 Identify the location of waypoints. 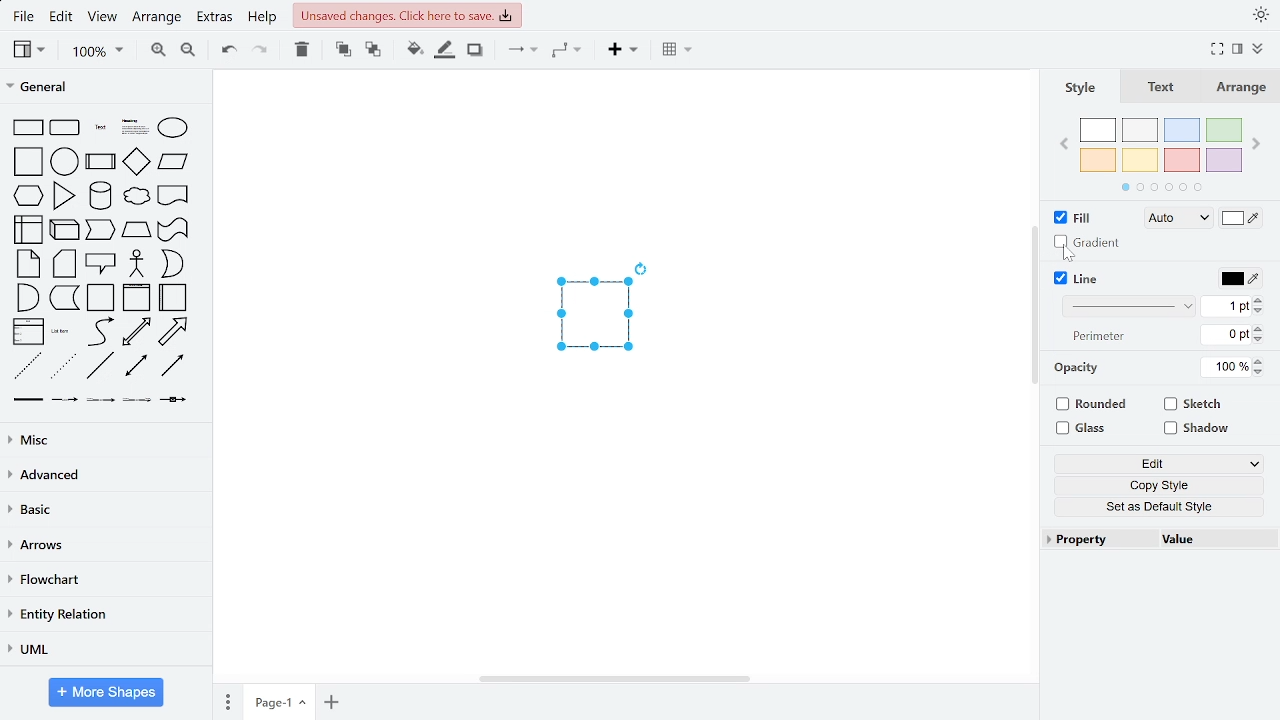
(570, 52).